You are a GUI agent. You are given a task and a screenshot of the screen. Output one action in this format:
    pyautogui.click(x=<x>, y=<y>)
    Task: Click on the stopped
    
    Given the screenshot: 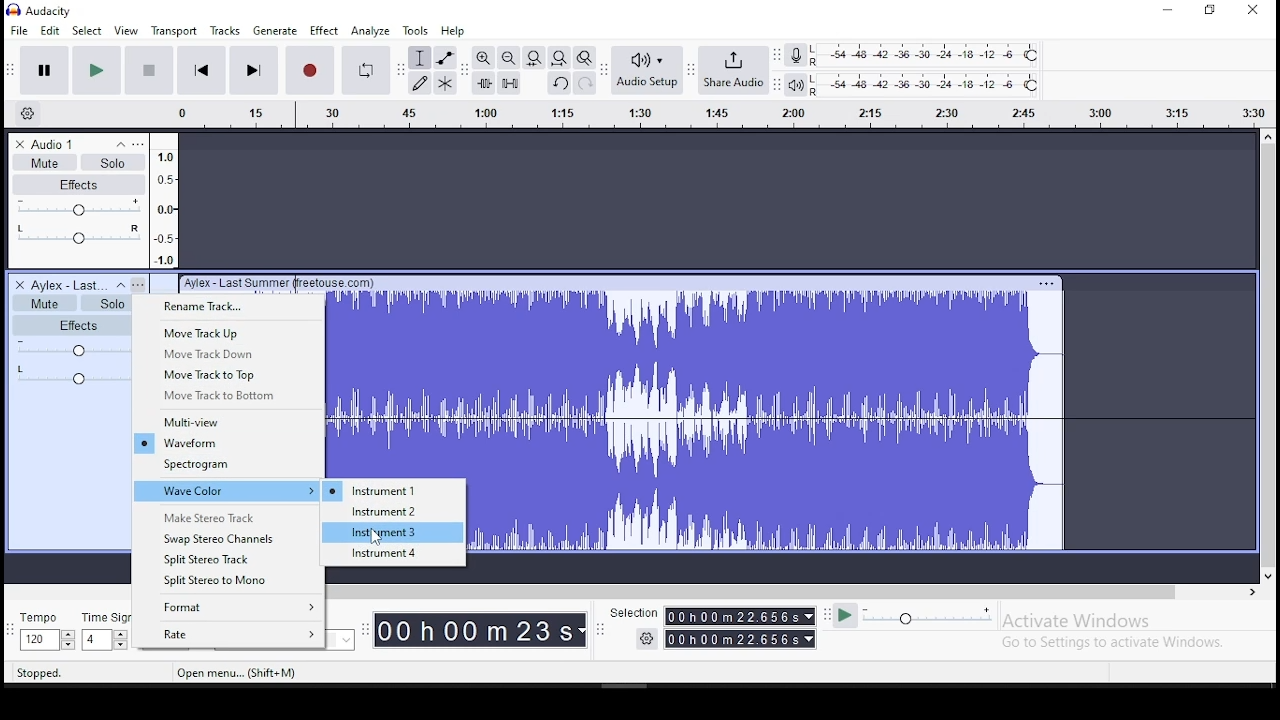 What is the action you would take?
    pyautogui.click(x=42, y=672)
    